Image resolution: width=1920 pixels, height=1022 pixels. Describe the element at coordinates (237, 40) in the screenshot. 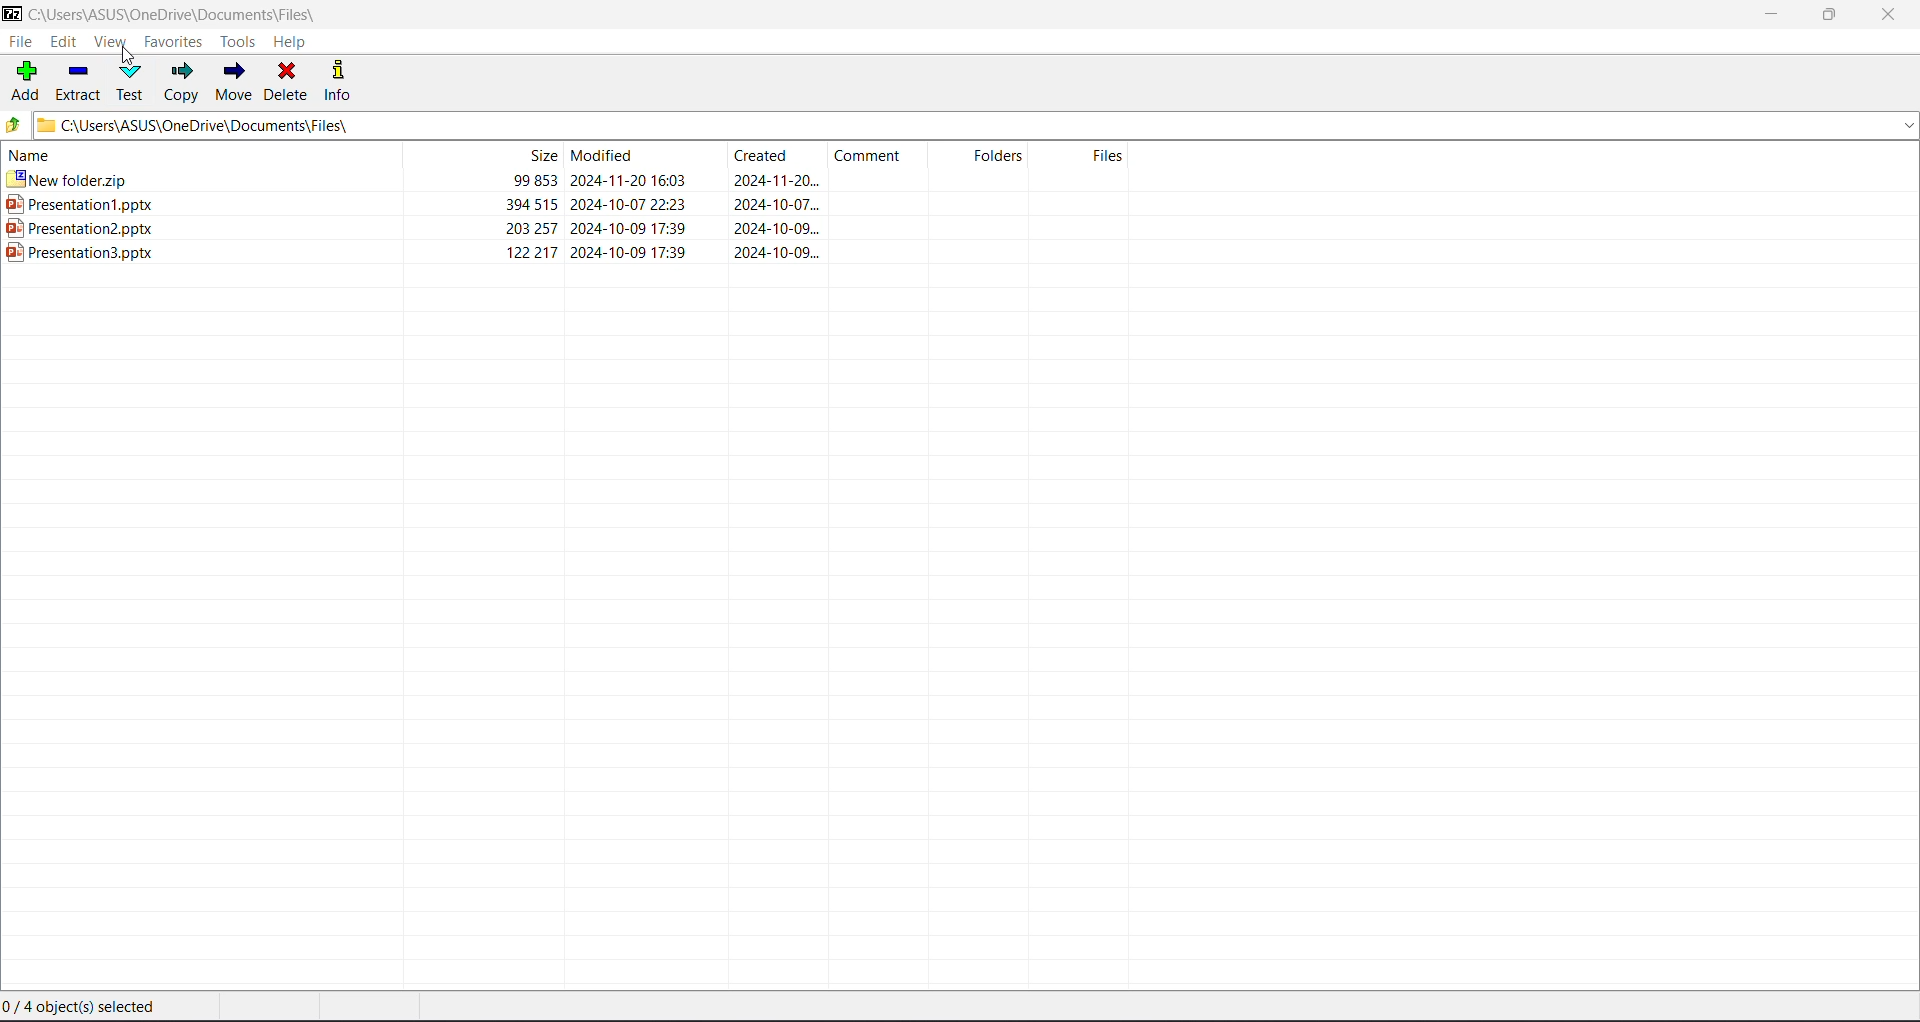

I see `Tools` at that location.